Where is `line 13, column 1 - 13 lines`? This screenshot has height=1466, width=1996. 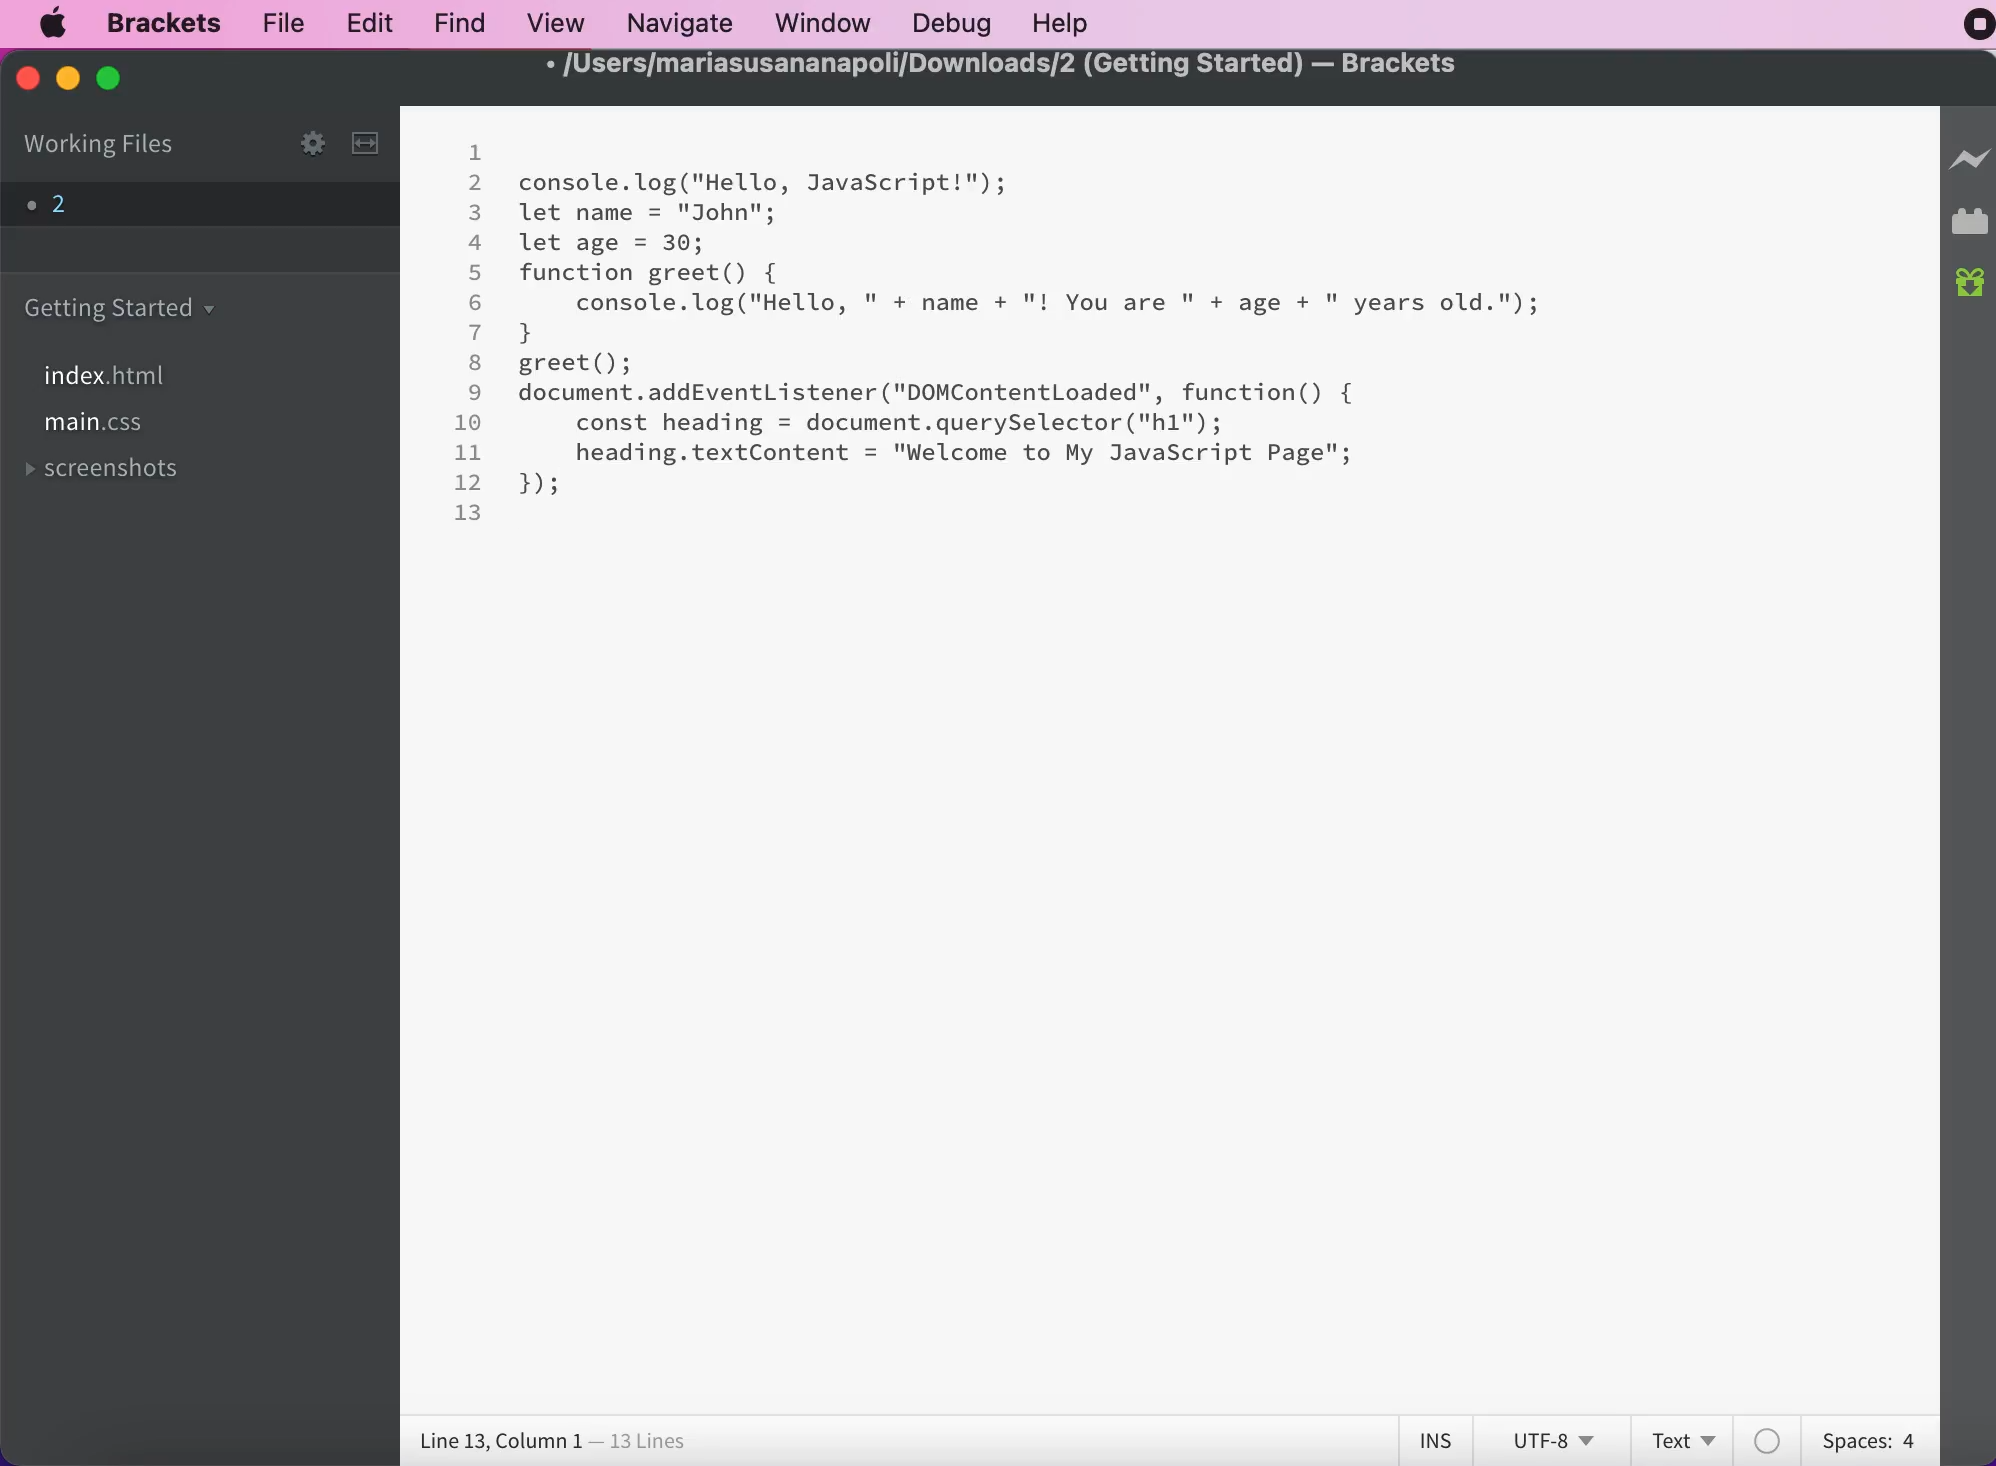
line 13, column 1 - 13 lines is located at coordinates (551, 1439).